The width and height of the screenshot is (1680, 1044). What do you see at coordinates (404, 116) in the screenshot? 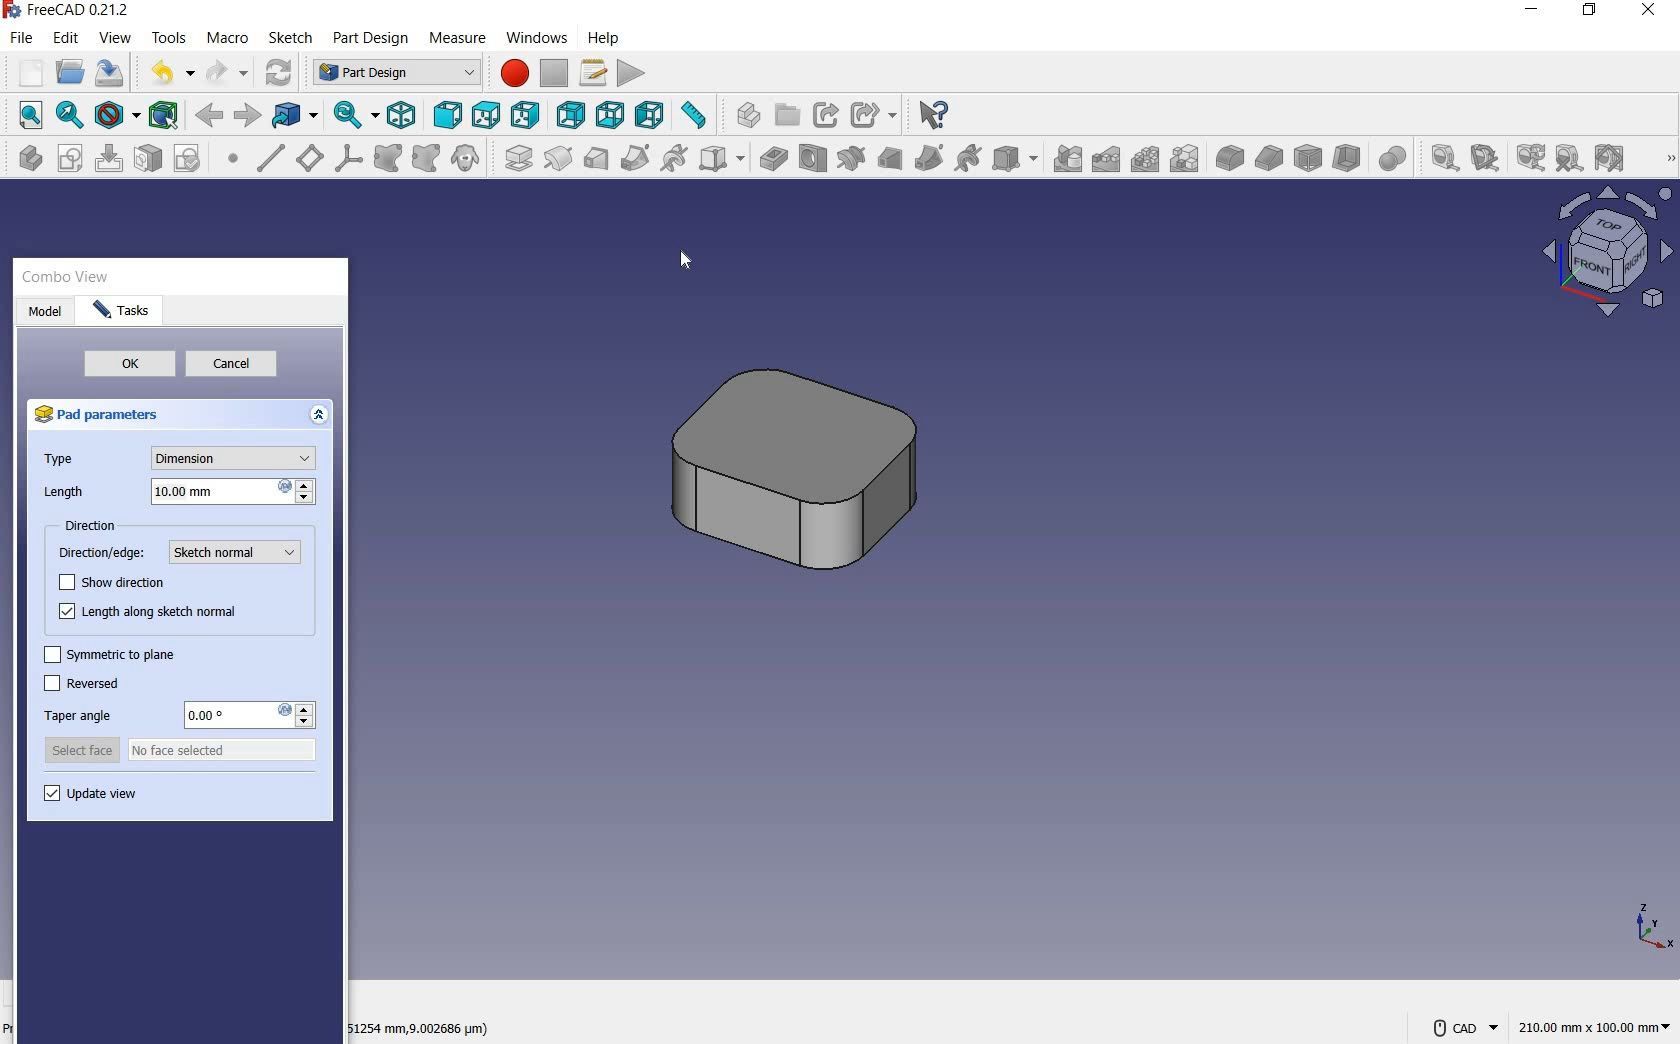
I see `isometric` at bounding box center [404, 116].